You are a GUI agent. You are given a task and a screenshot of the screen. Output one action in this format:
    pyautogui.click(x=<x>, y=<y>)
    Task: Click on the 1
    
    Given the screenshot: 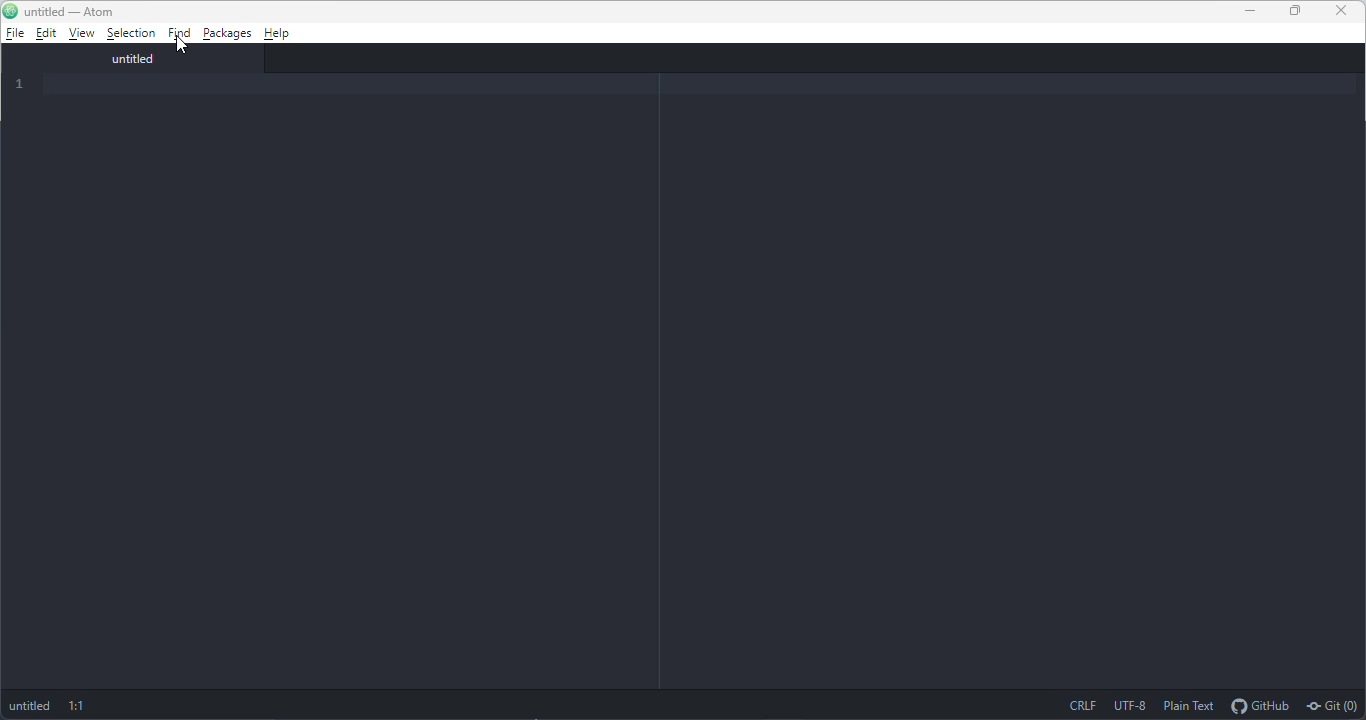 What is the action you would take?
    pyautogui.click(x=22, y=83)
    